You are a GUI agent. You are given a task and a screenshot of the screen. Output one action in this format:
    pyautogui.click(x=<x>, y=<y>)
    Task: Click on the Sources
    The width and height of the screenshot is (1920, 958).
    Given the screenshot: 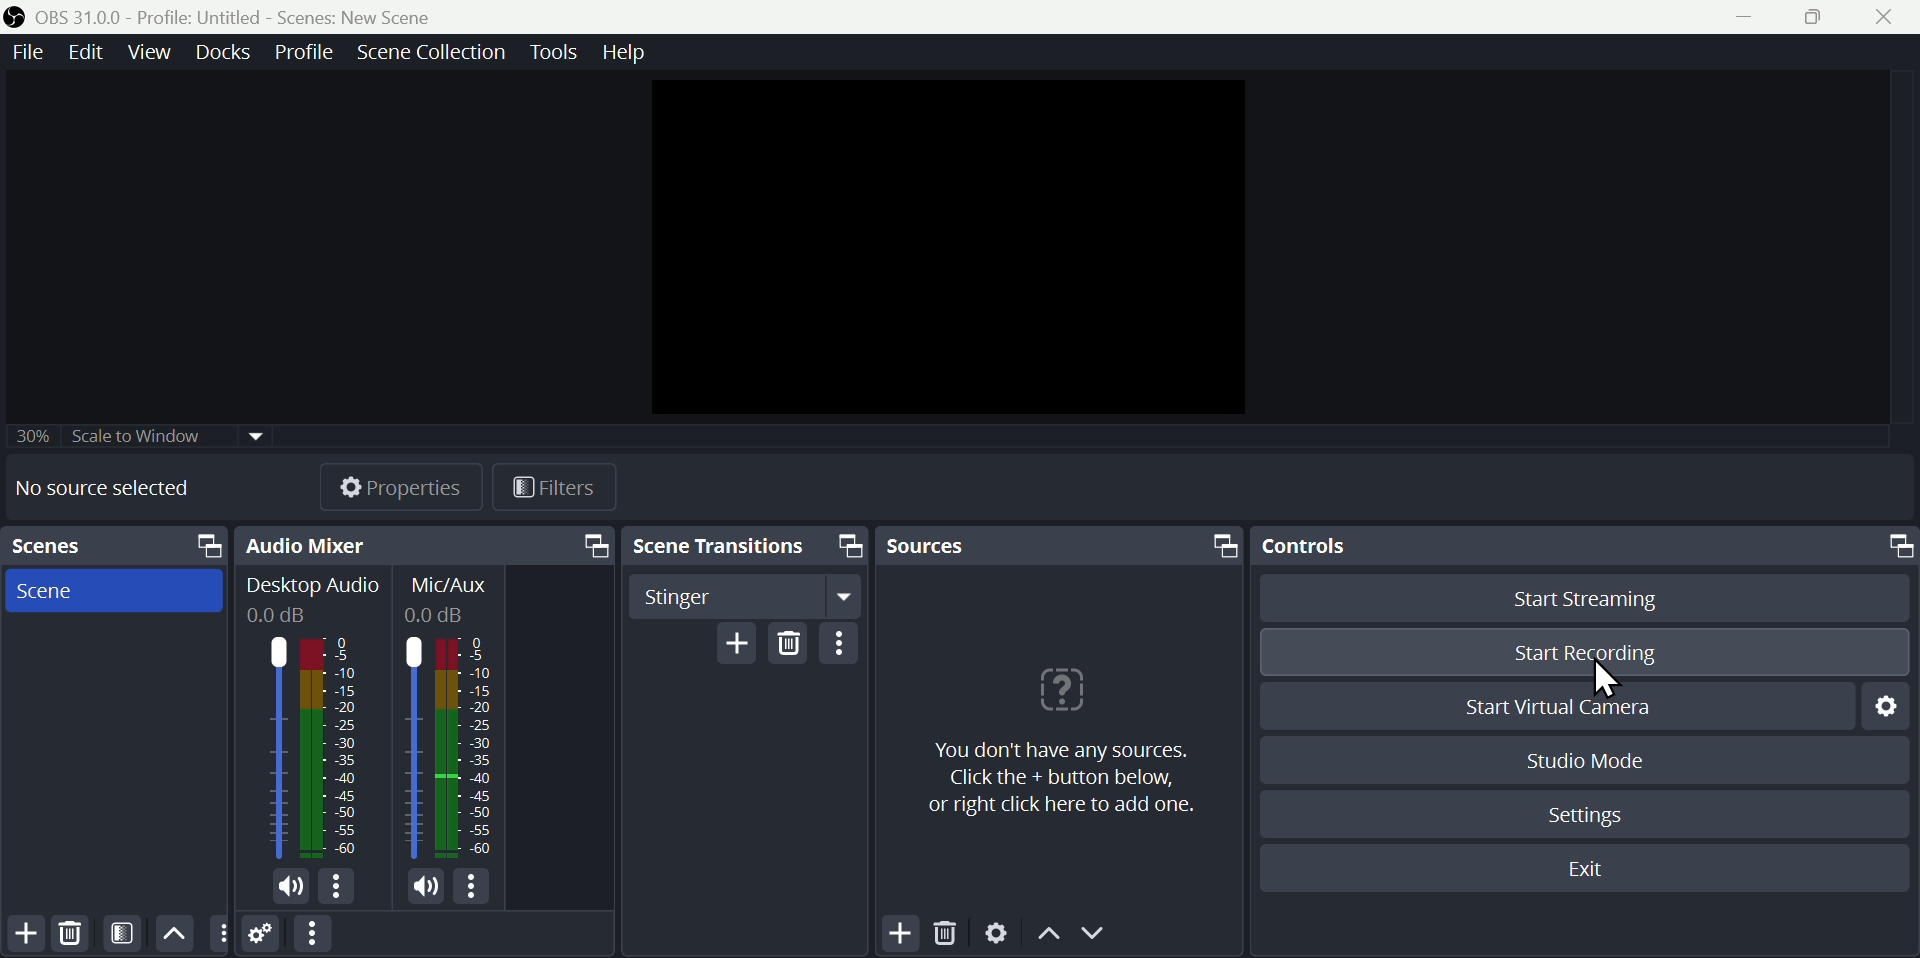 What is the action you would take?
    pyautogui.click(x=942, y=545)
    